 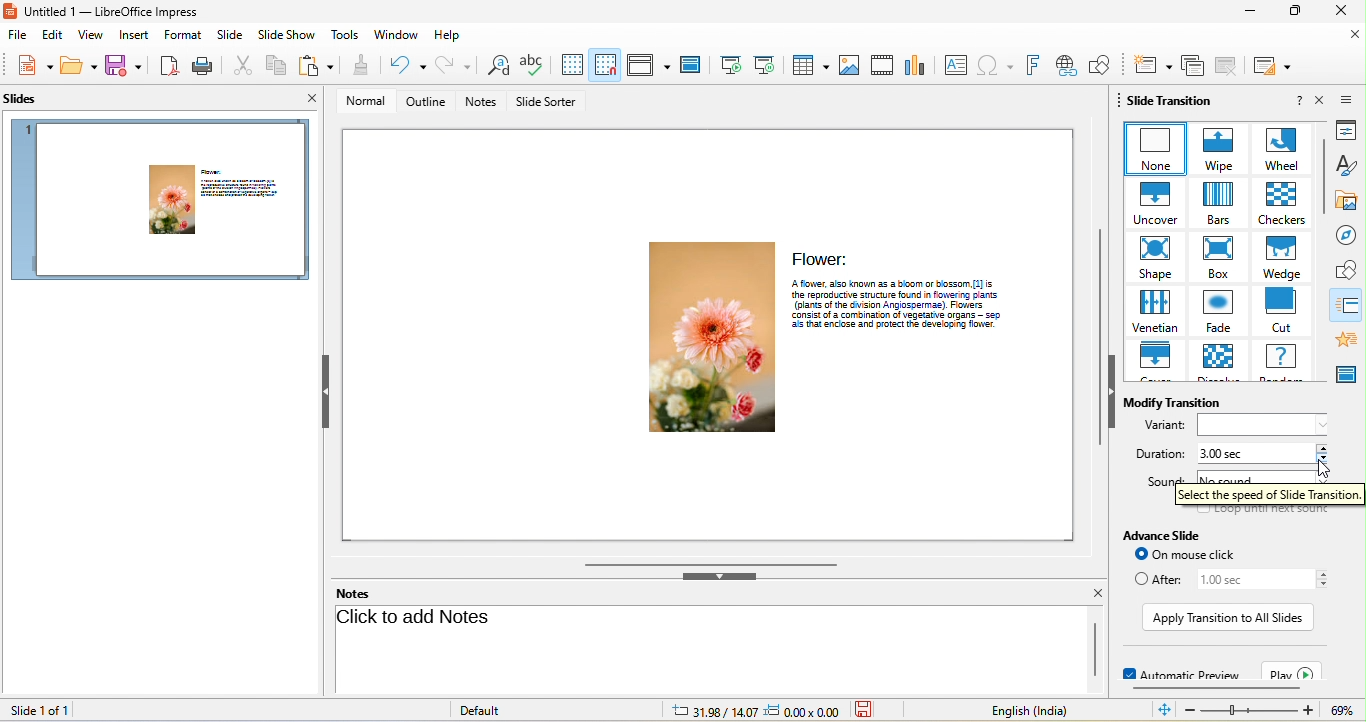 I want to click on styles, so click(x=1351, y=165).